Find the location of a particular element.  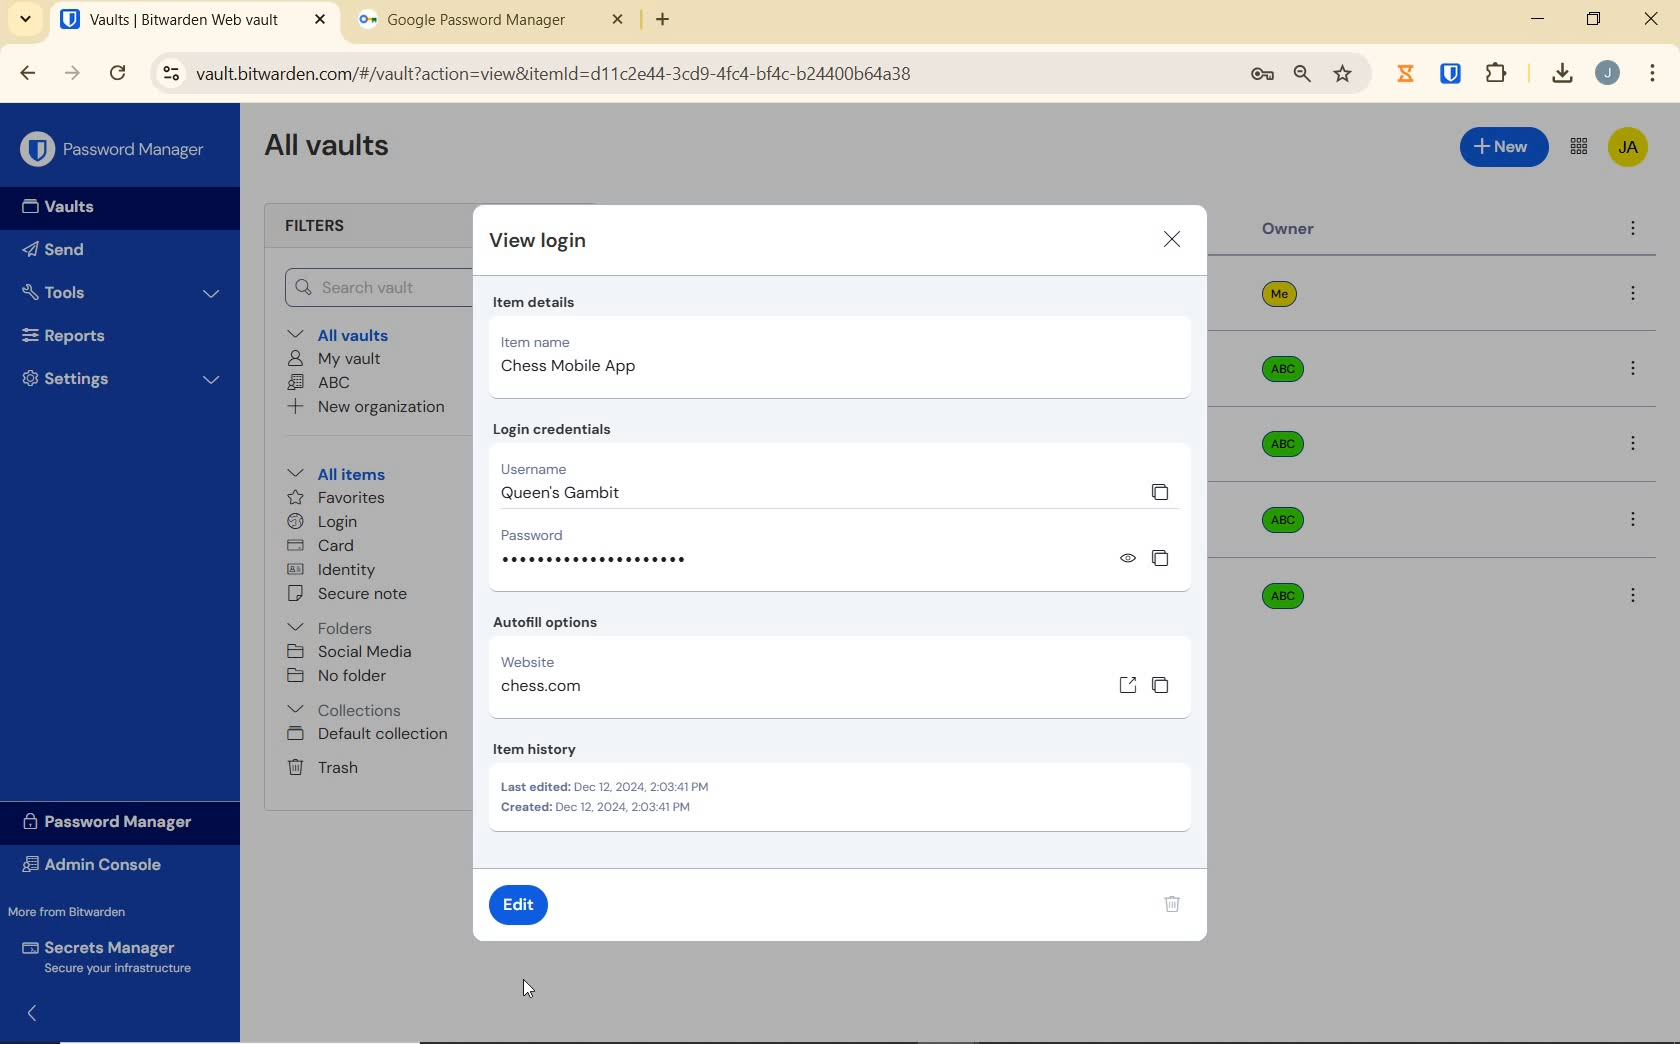

Owner organization is located at coordinates (1287, 379).